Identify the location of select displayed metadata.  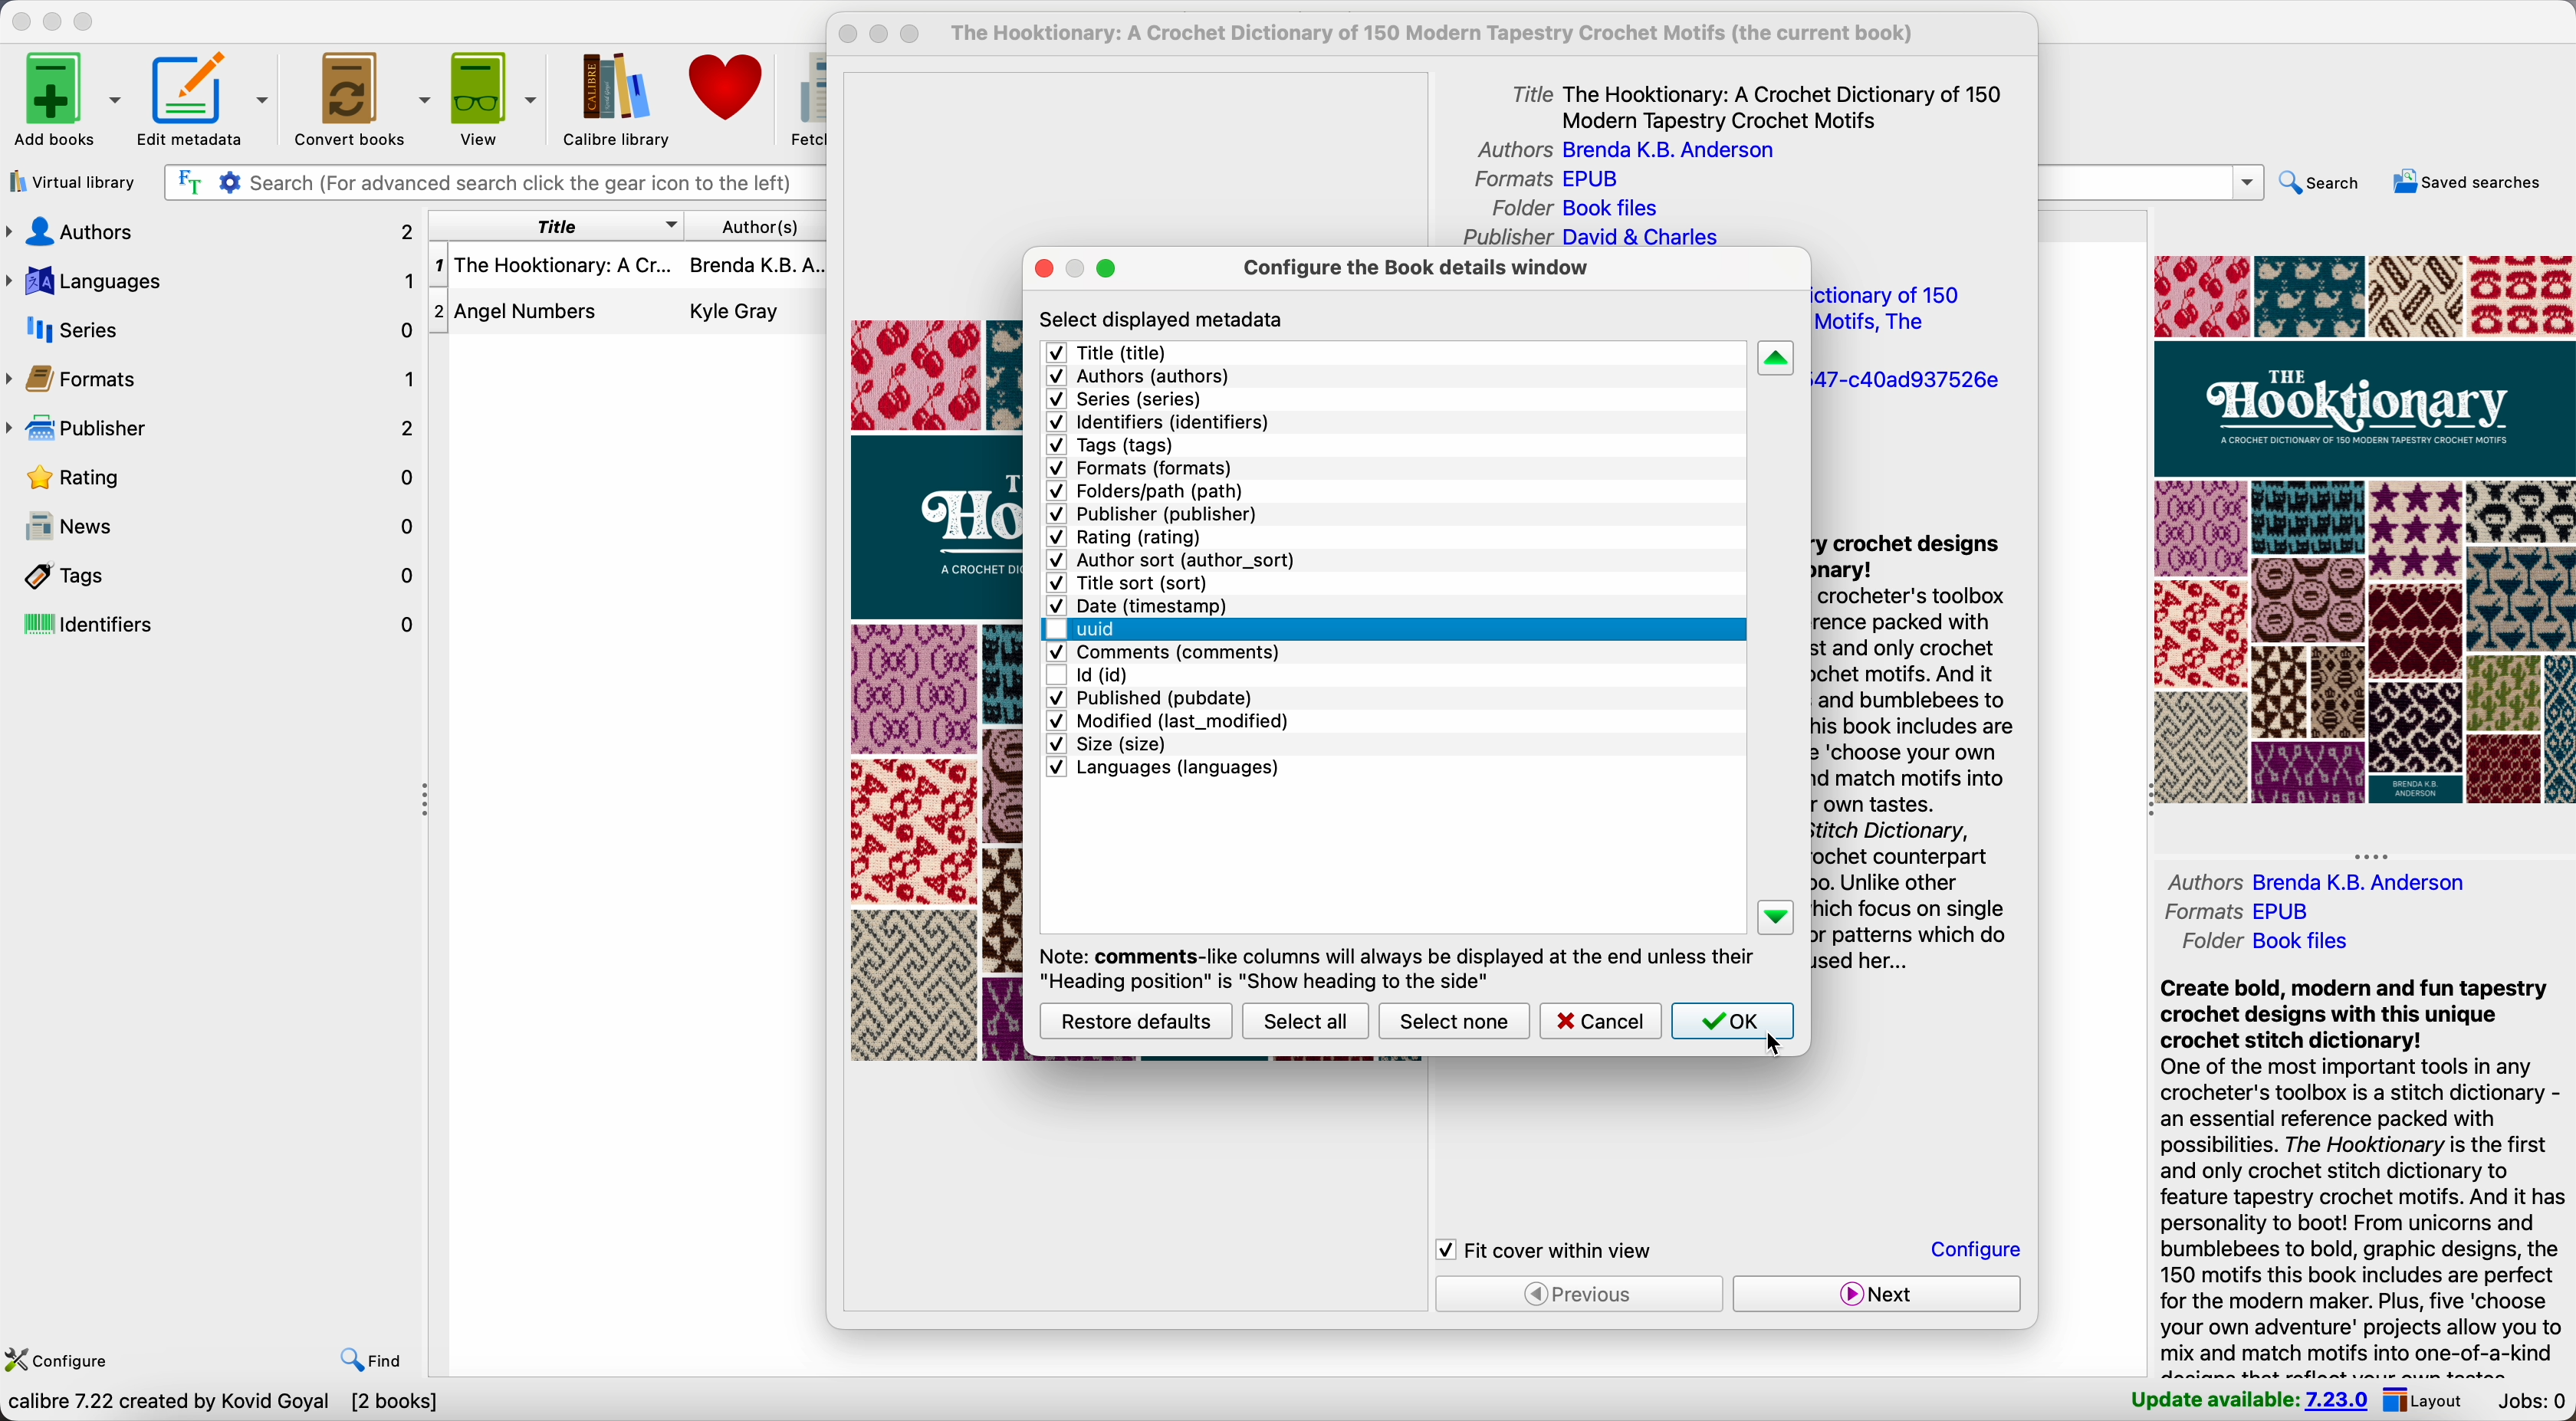
(1164, 319).